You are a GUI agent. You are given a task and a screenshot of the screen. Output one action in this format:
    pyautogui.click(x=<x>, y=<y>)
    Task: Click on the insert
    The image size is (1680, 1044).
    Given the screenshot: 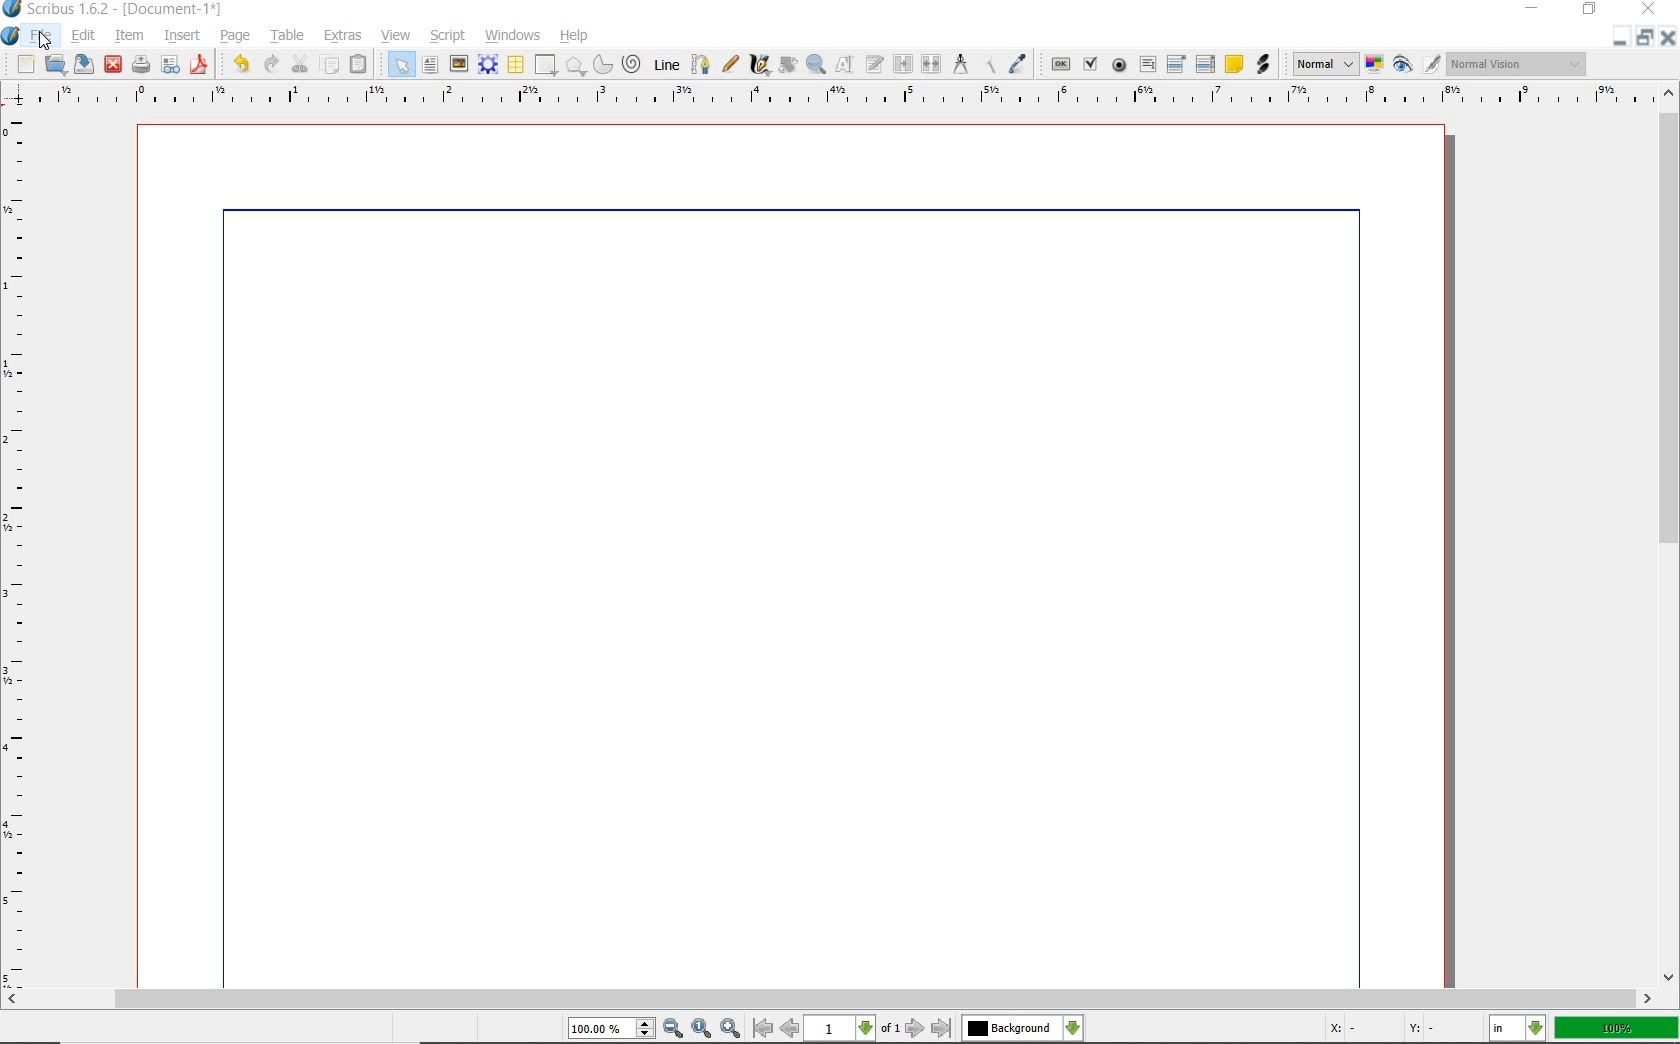 What is the action you would take?
    pyautogui.click(x=182, y=35)
    